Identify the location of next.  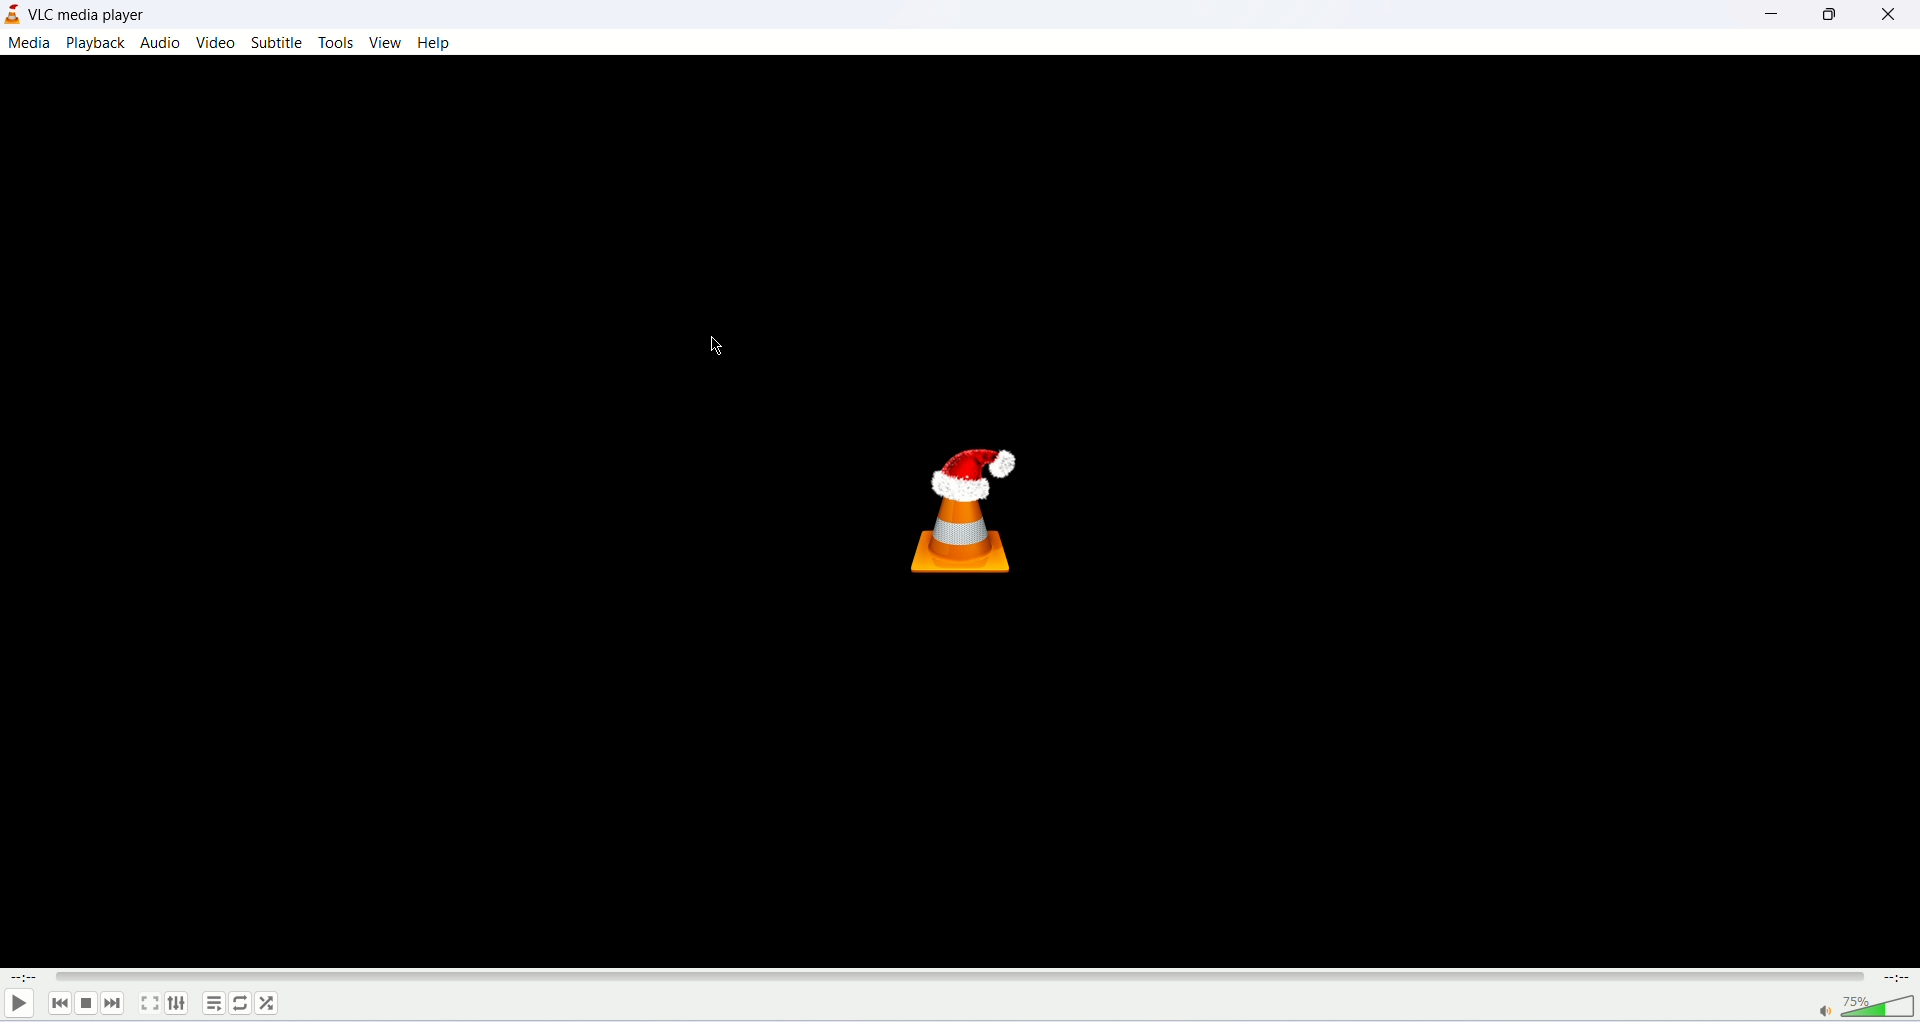
(115, 1002).